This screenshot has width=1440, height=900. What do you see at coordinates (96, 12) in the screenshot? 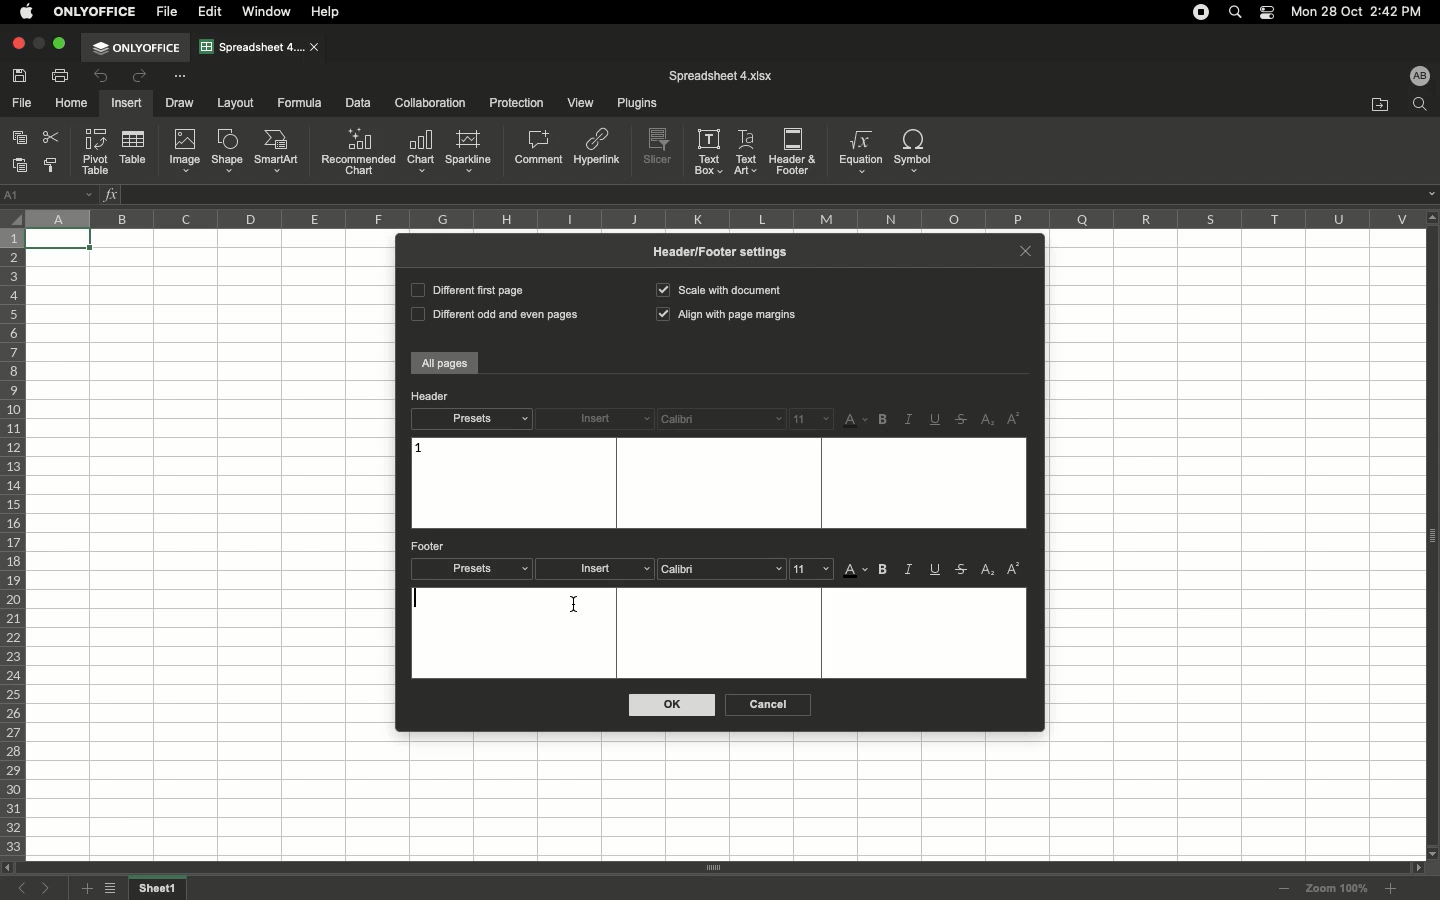
I see `OnlyOffice` at bounding box center [96, 12].